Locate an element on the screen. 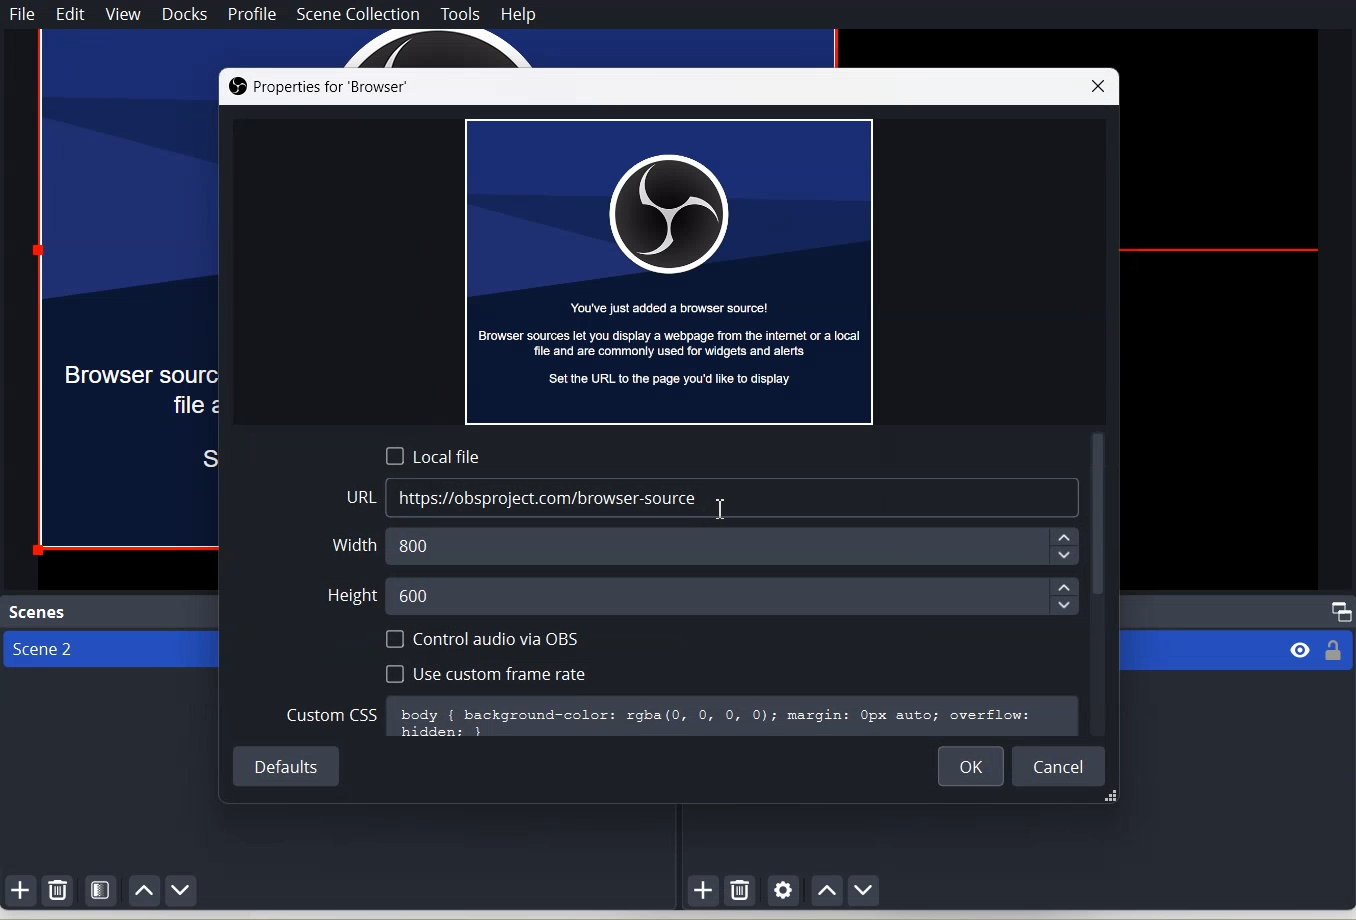 The width and height of the screenshot is (1356, 920). Open Source Properties is located at coordinates (783, 891).